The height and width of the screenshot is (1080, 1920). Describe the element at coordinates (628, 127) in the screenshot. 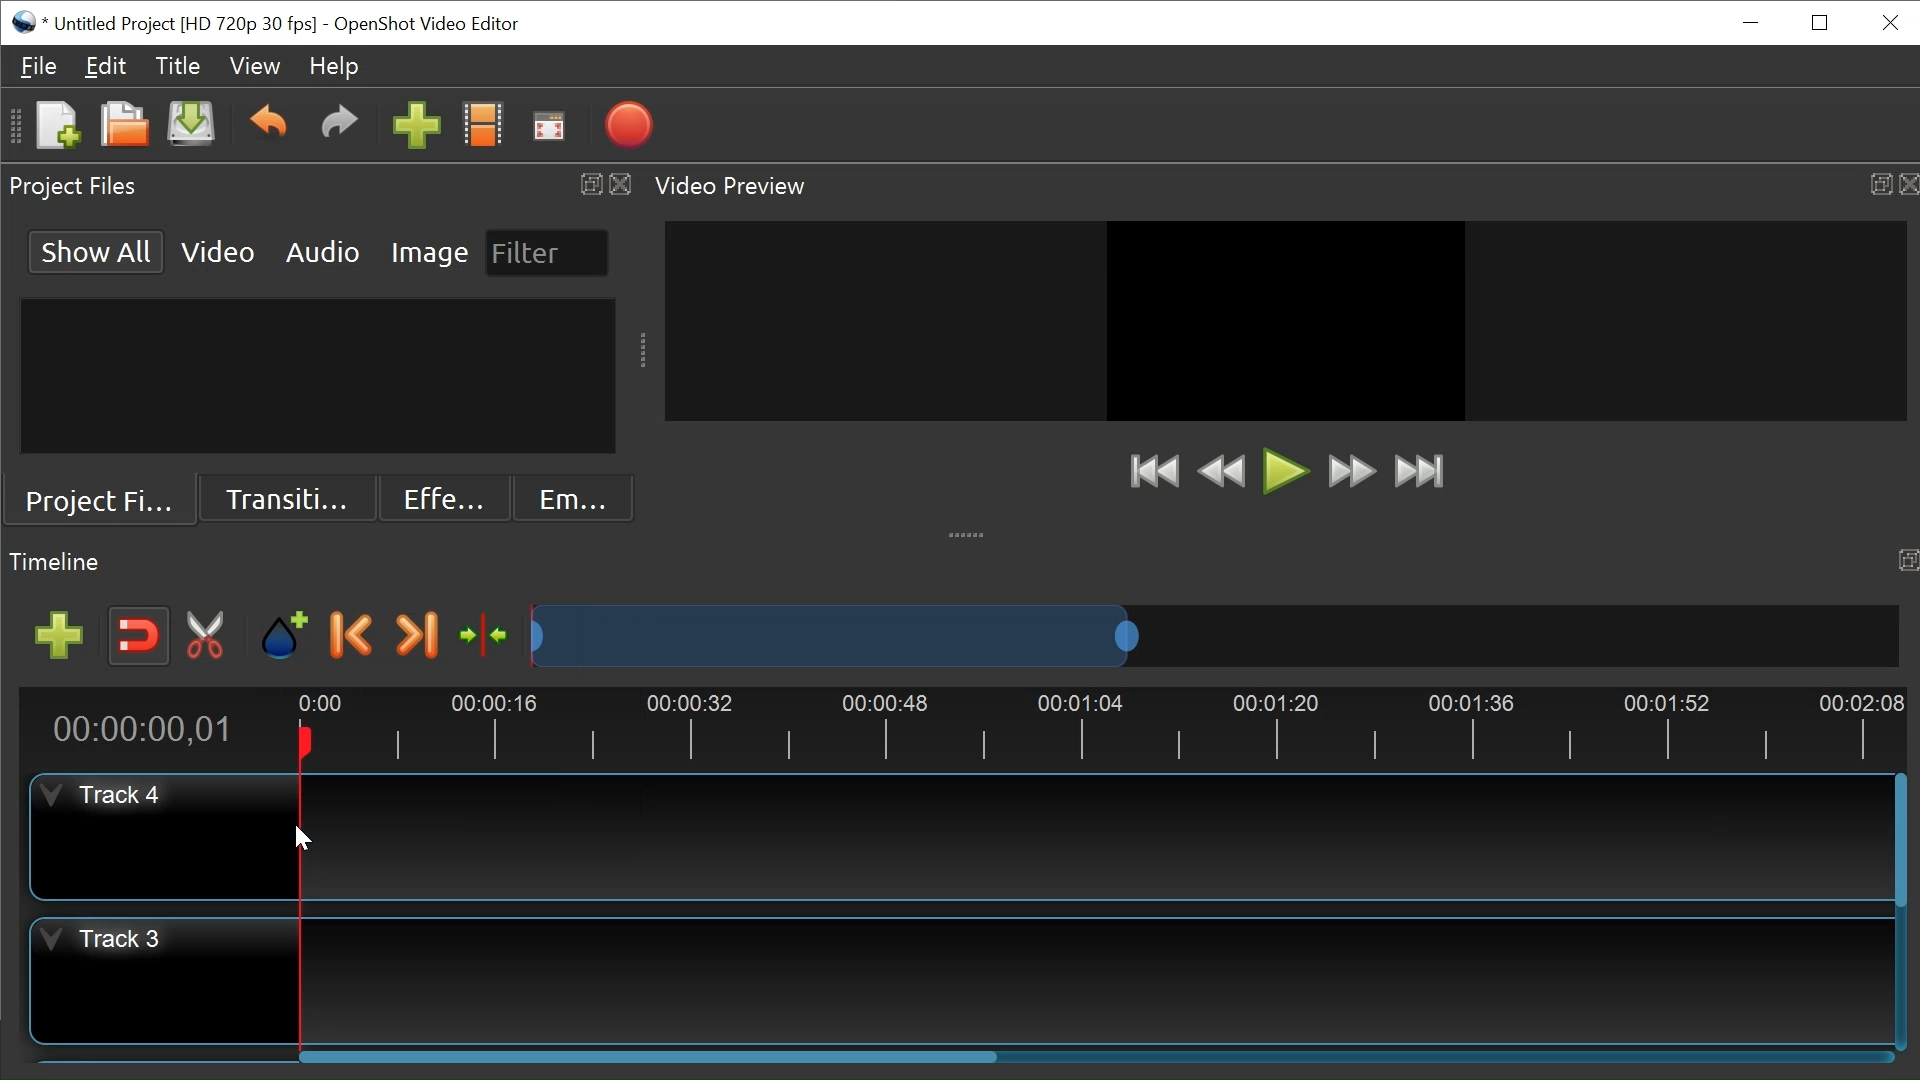

I see `Export Video` at that location.